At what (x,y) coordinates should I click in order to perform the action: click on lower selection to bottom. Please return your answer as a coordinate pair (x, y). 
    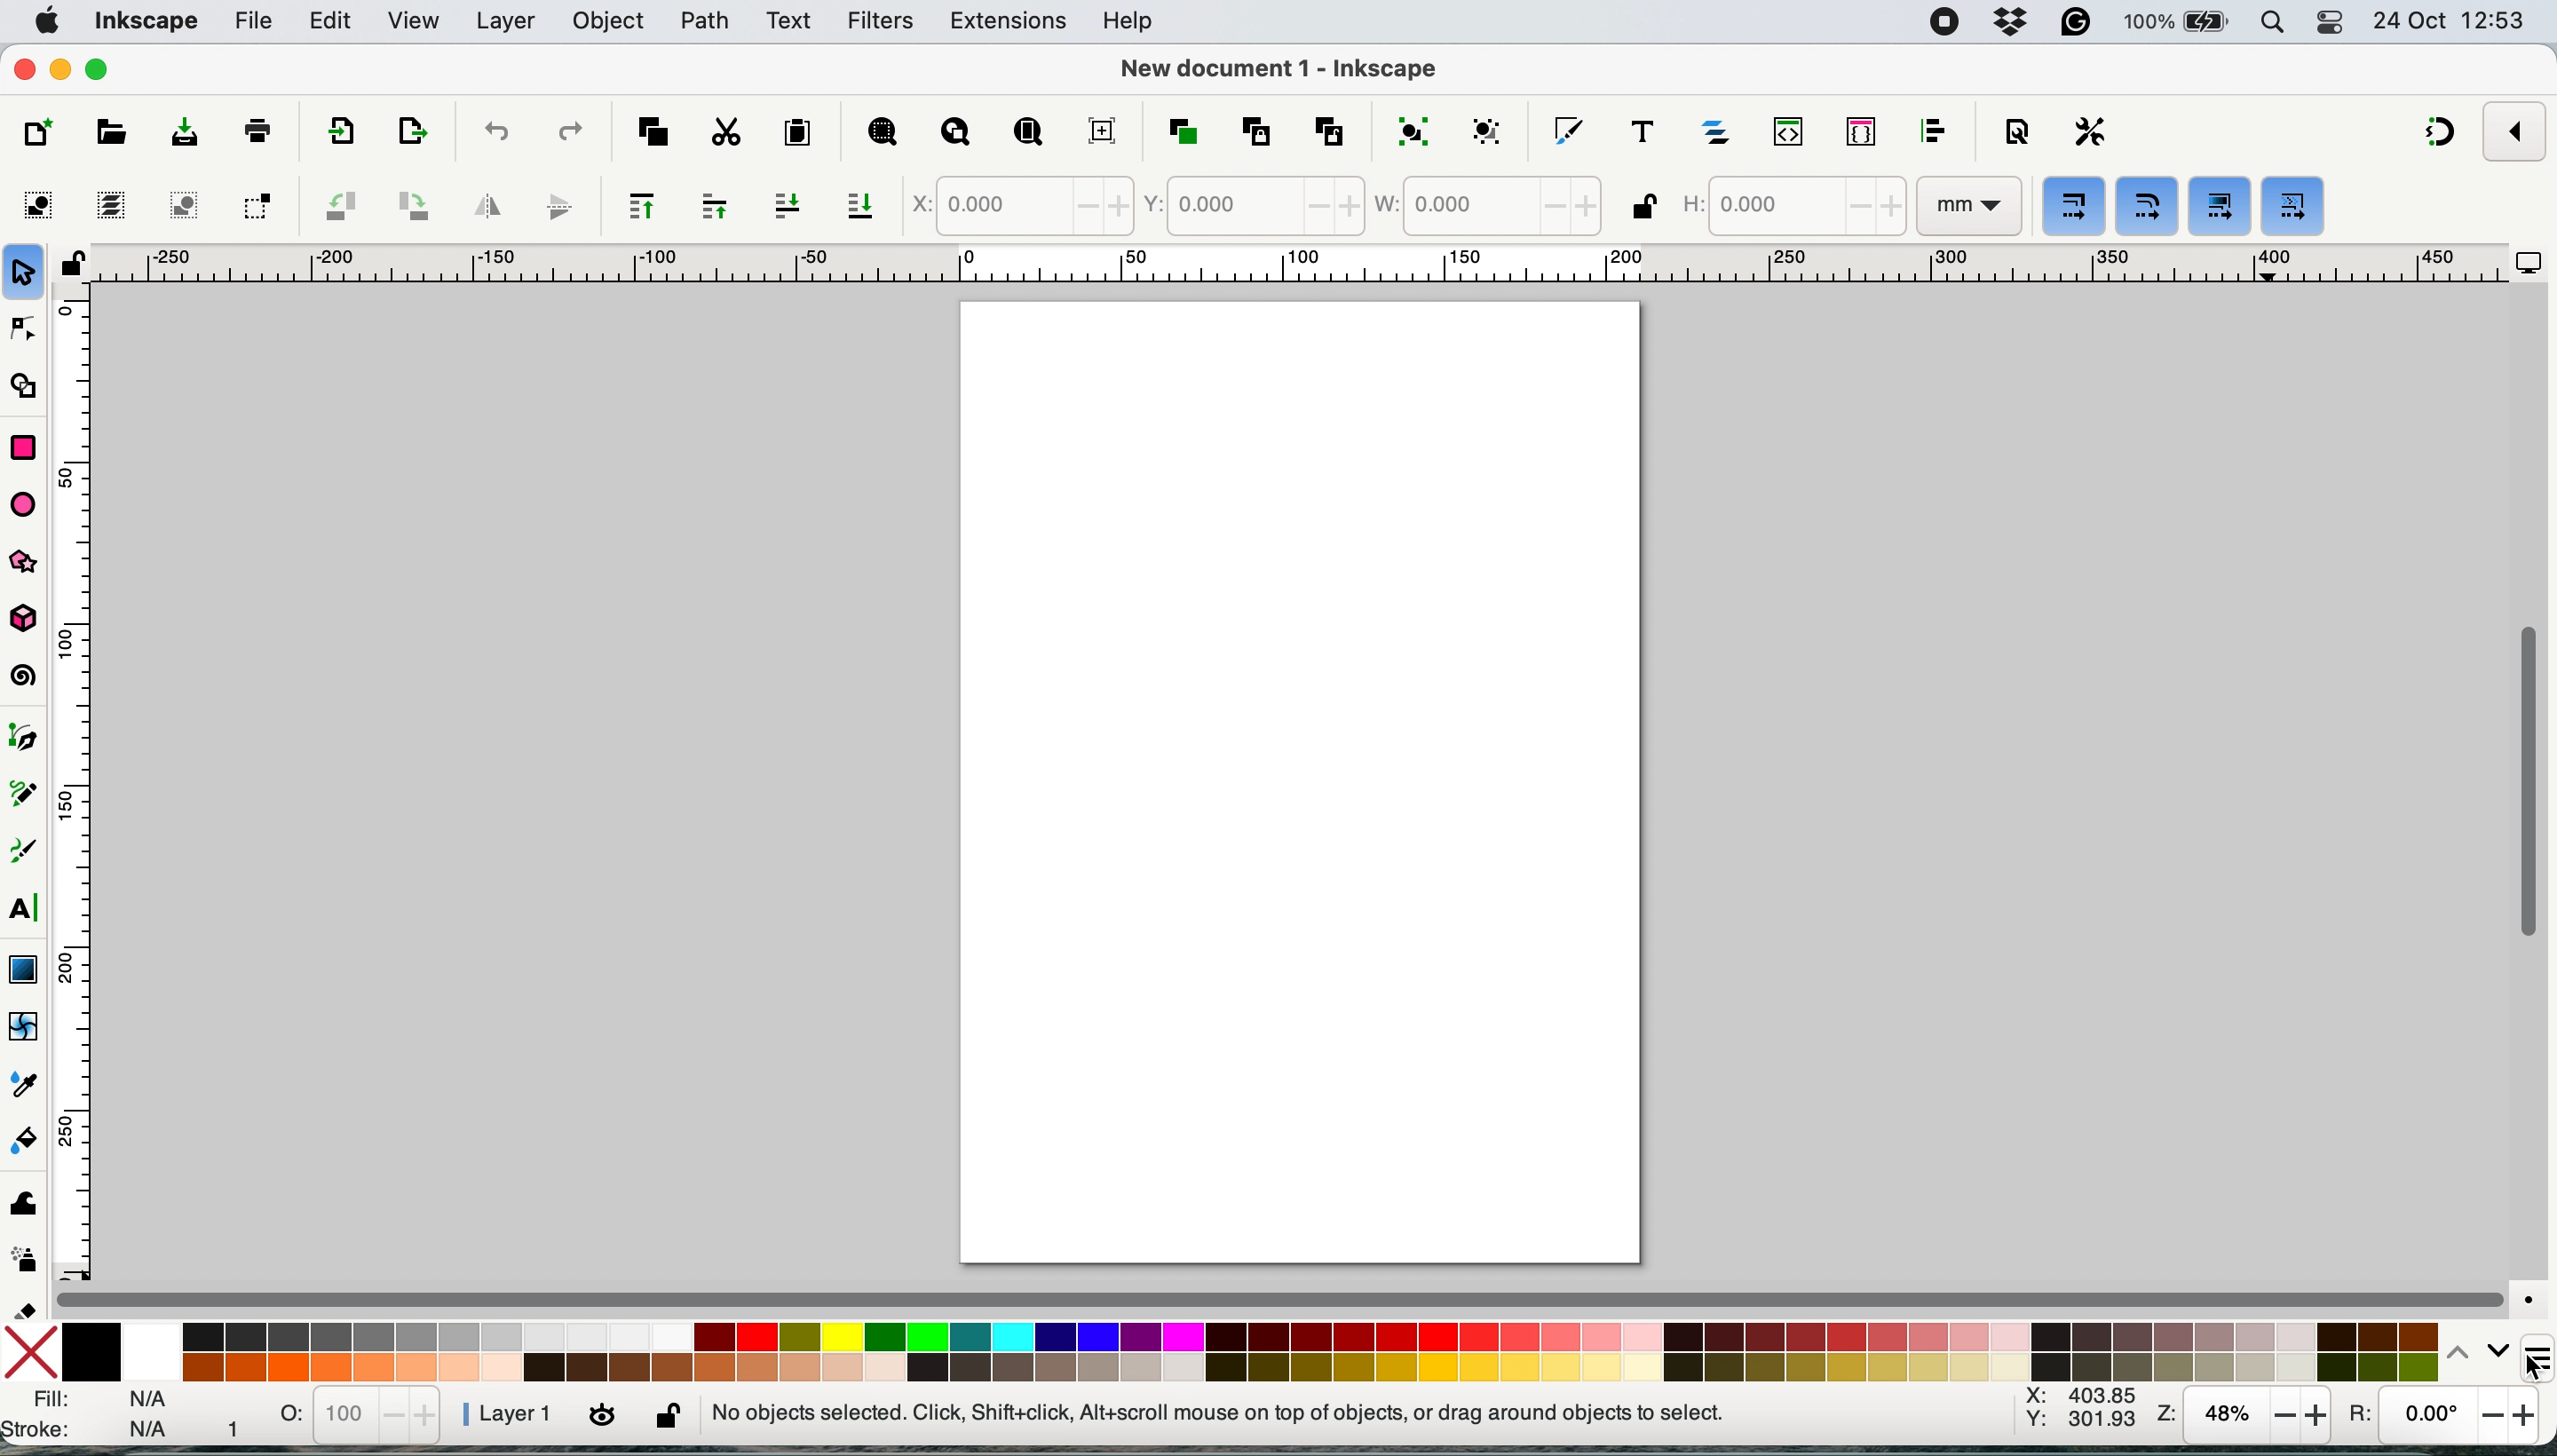
    Looking at the image, I should click on (860, 205).